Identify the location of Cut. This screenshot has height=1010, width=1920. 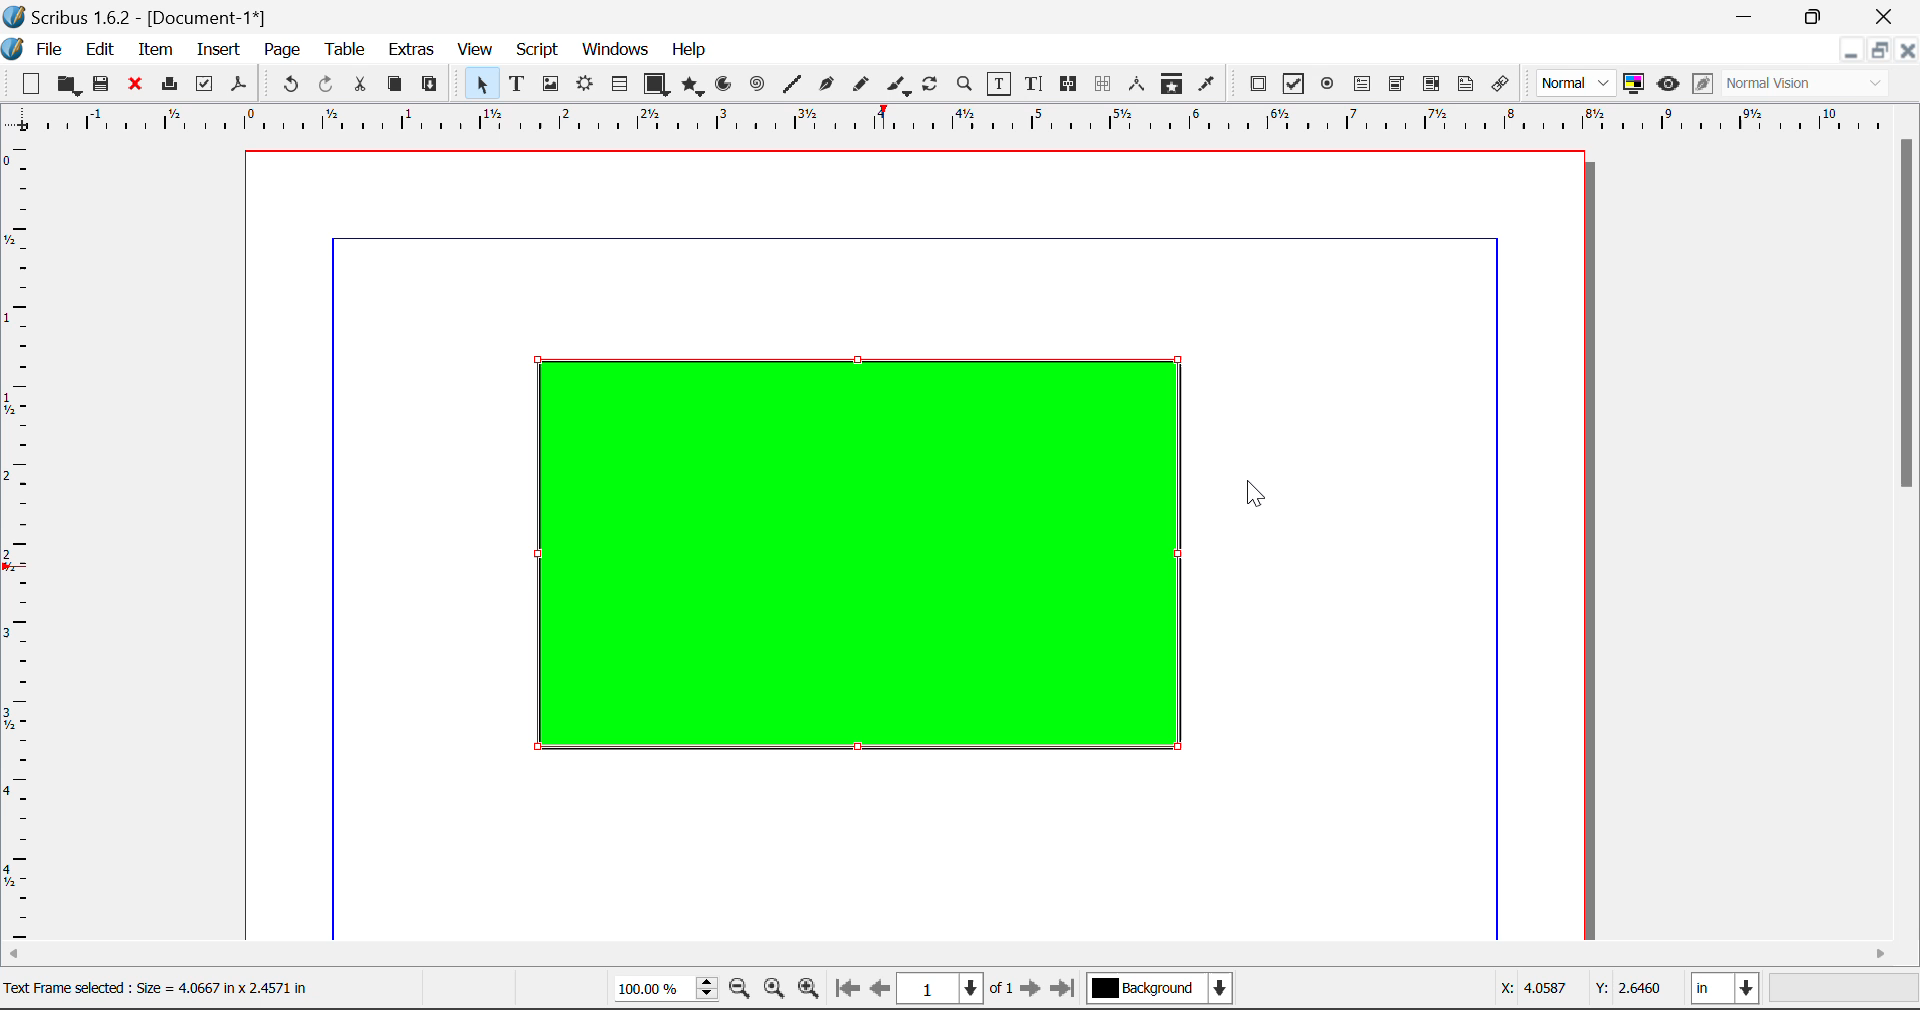
(362, 84).